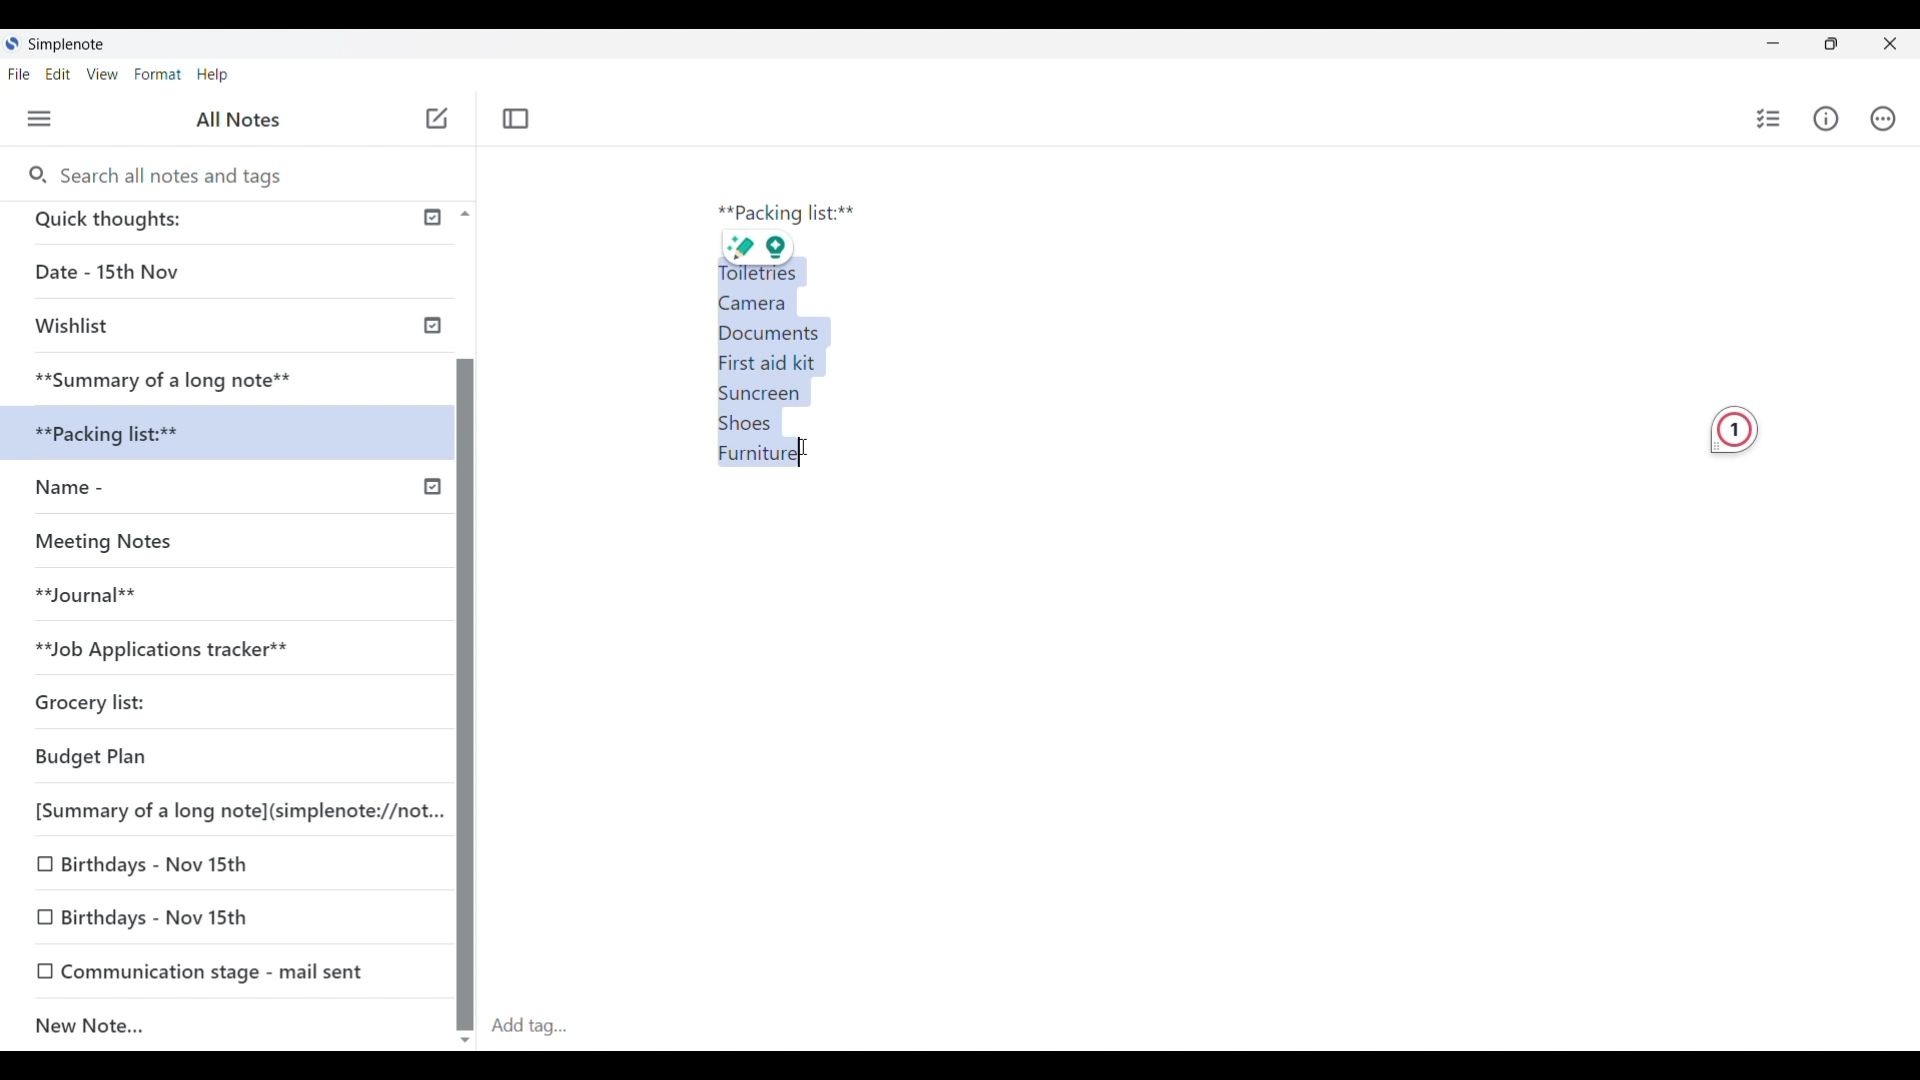 Image resolution: width=1920 pixels, height=1080 pixels. What do you see at coordinates (166, 377) in the screenshot?
I see `Summary of a long note` at bounding box center [166, 377].